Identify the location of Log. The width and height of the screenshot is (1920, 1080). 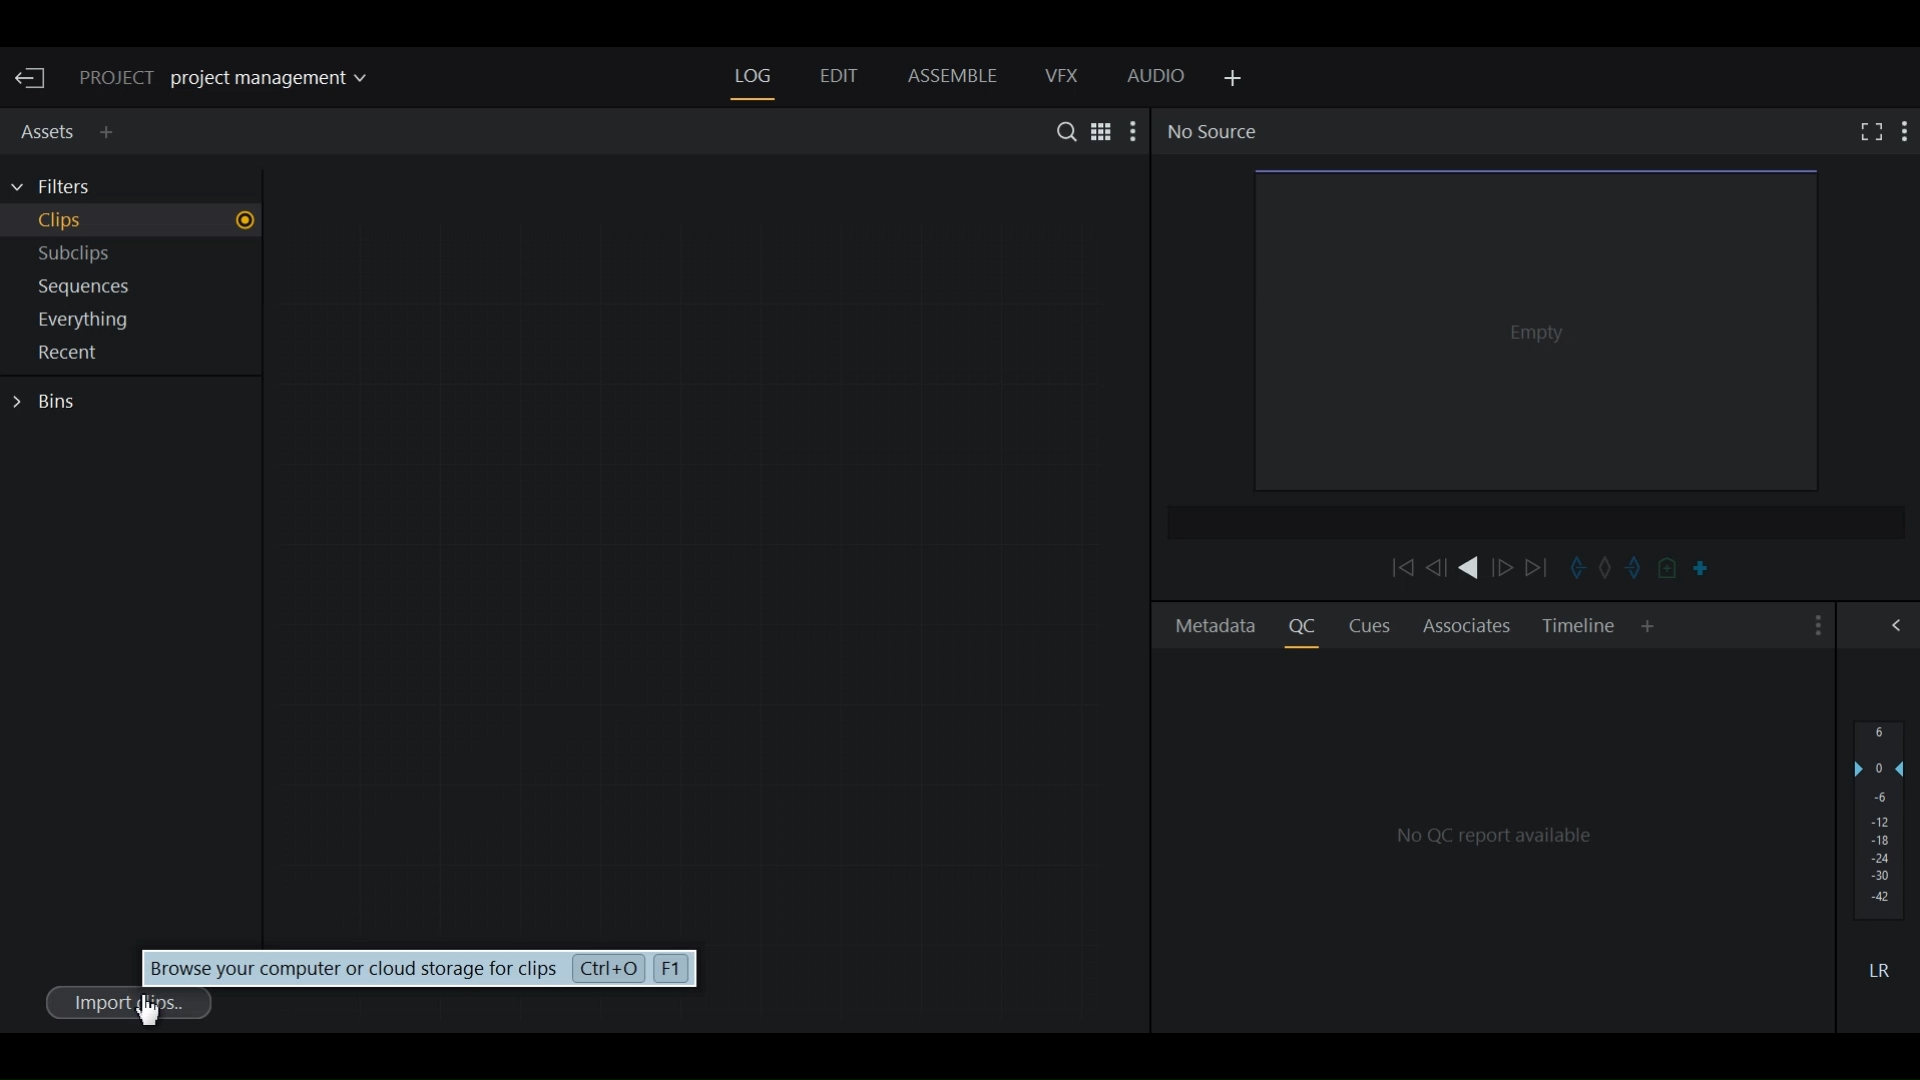
(753, 77).